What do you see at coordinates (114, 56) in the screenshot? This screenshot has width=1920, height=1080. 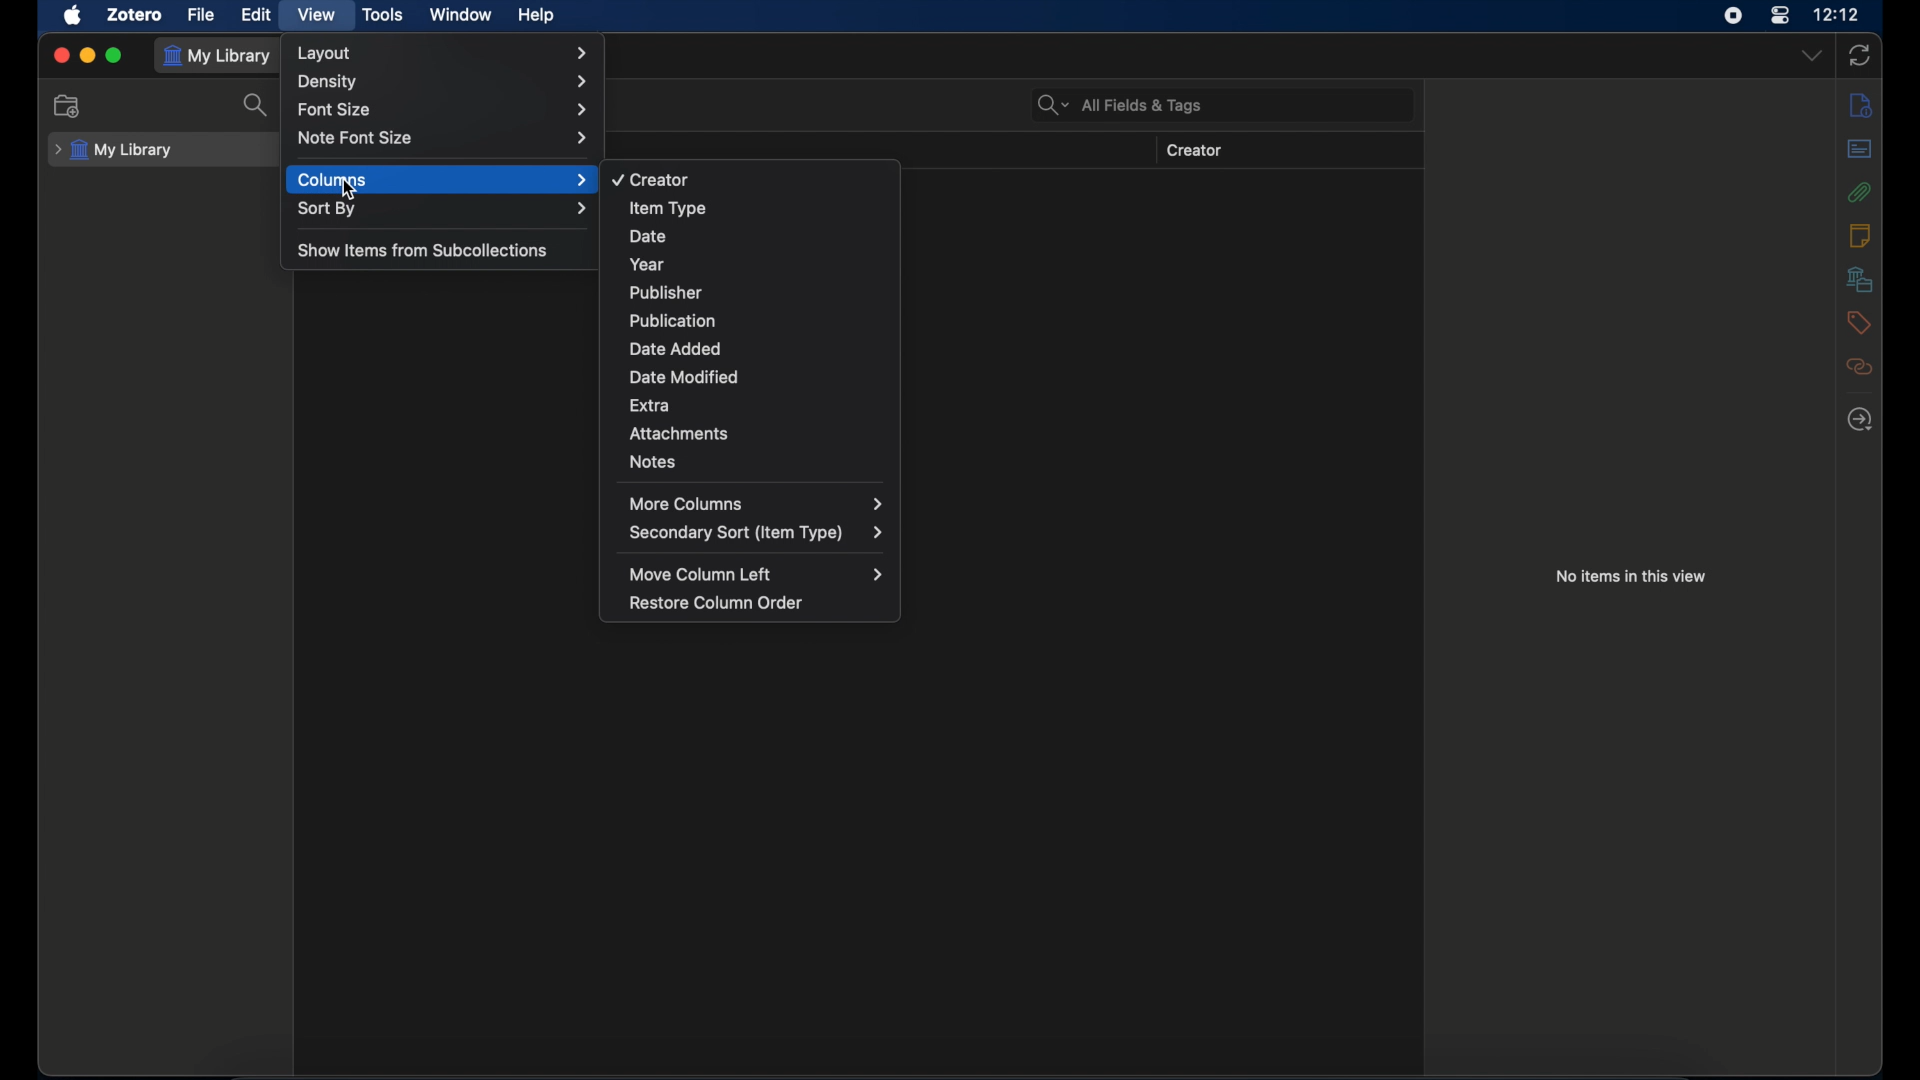 I see `maximize` at bounding box center [114, 56].